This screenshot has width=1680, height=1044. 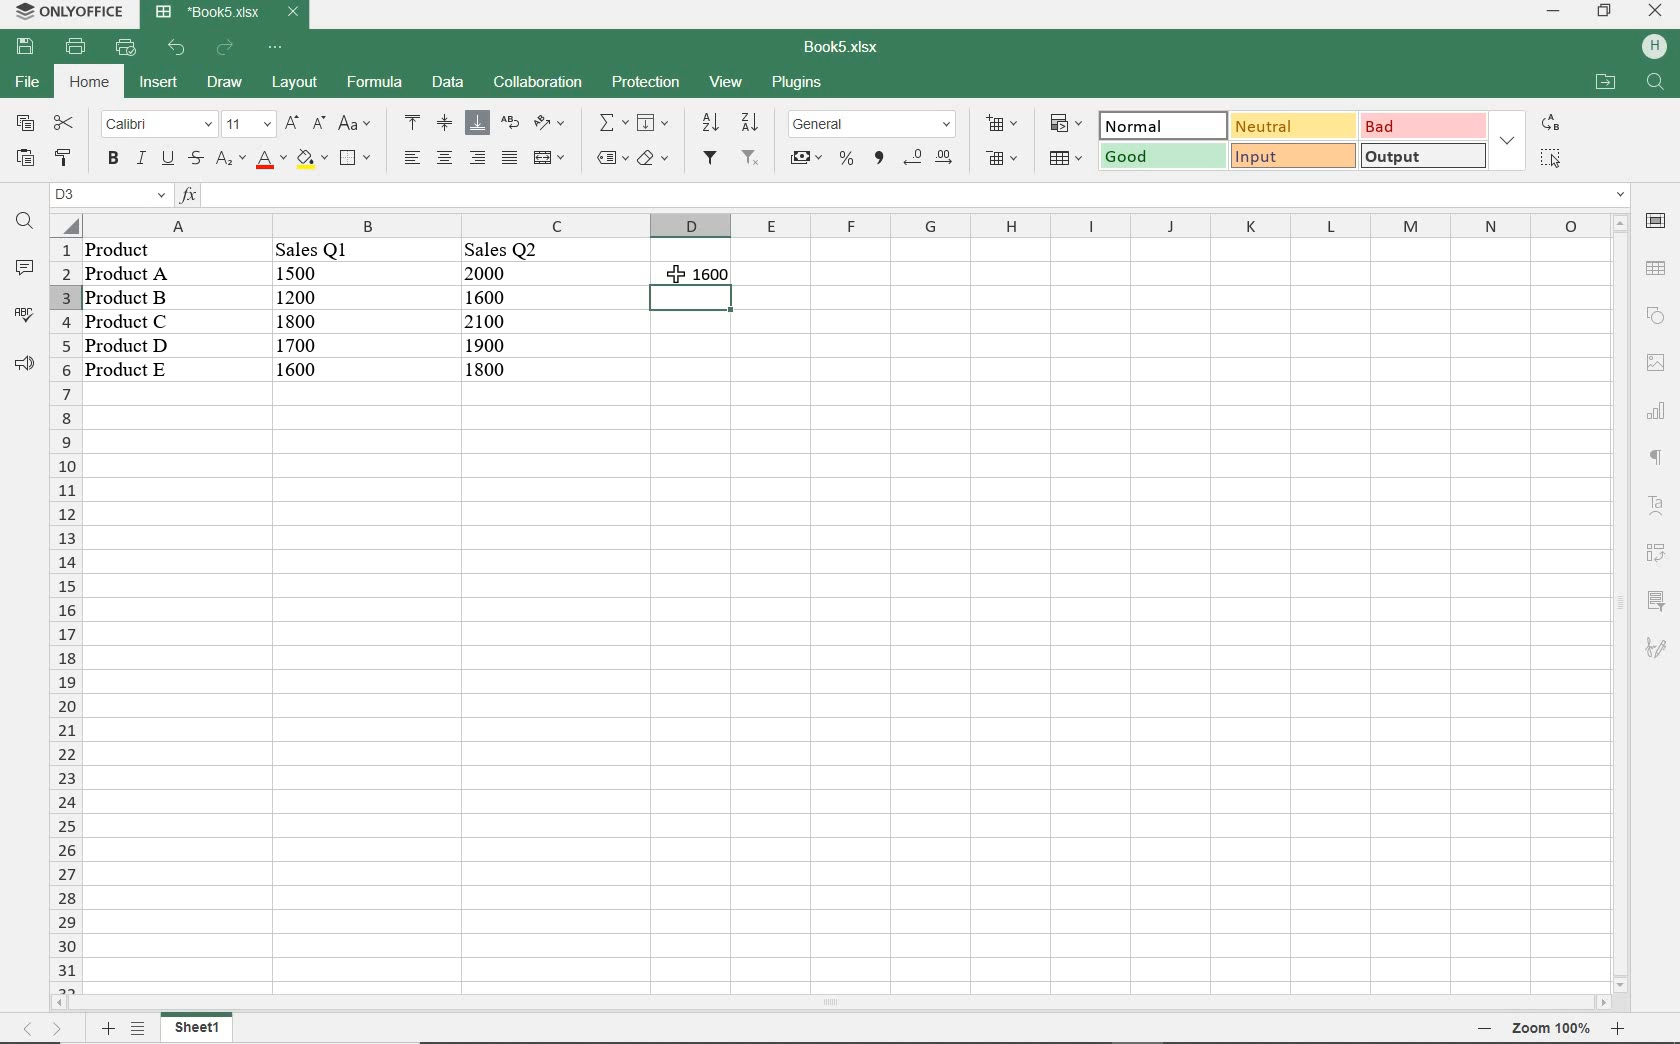 I want to click on percent style, so click(x=848, y=160).